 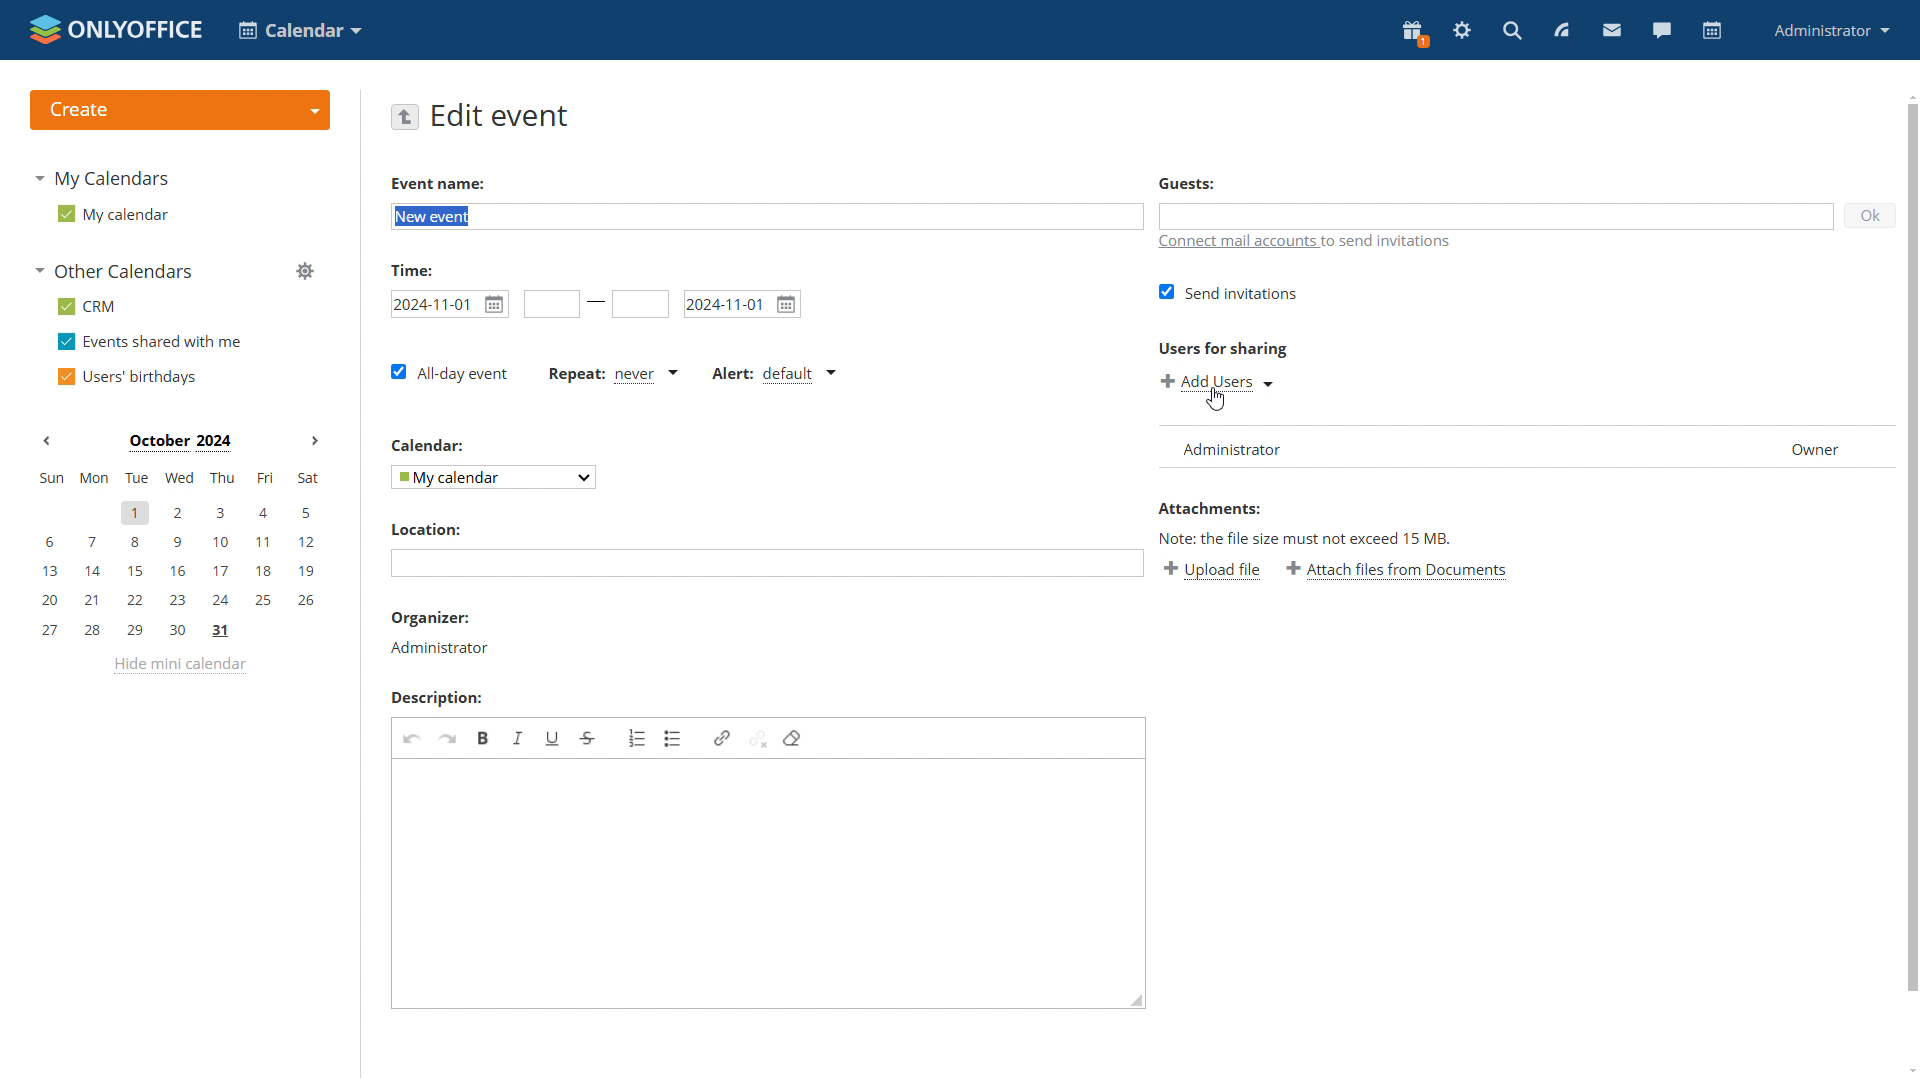 What do you see at coordinates (427, 446) in the screenshot?
I see `Calendar` at bounding box center [427, 446].